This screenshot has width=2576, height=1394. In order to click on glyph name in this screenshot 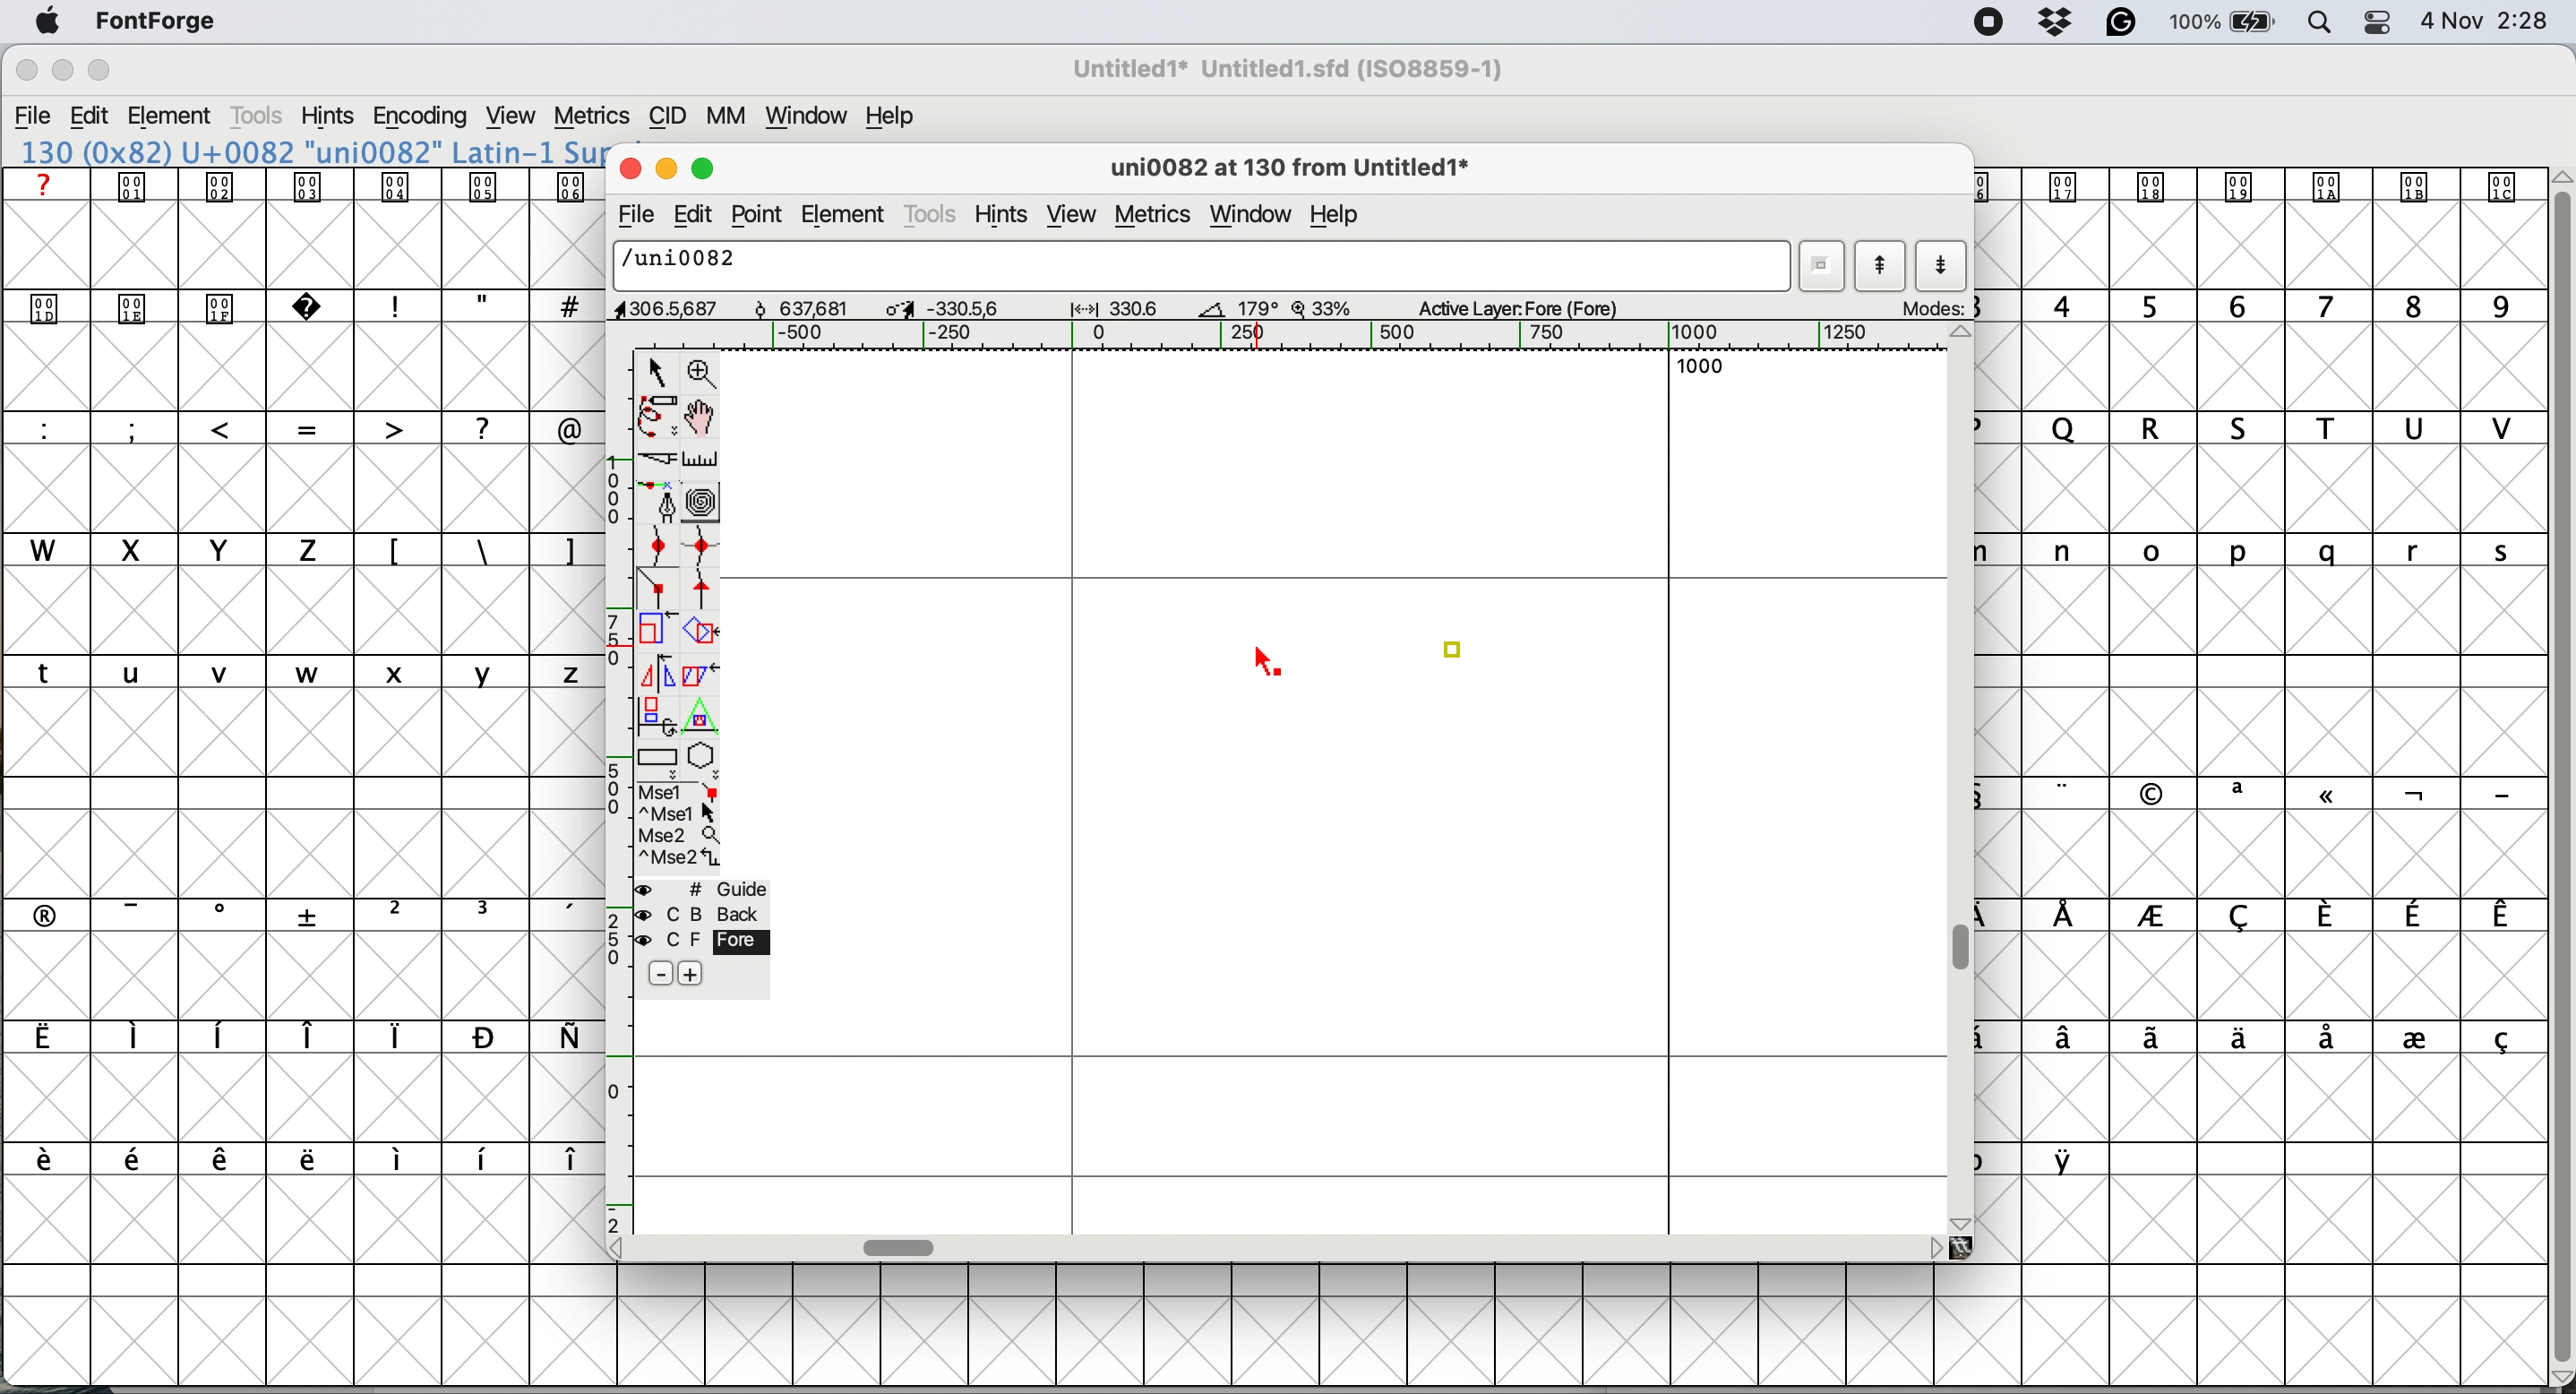, I will do `click(1196, 264)`.